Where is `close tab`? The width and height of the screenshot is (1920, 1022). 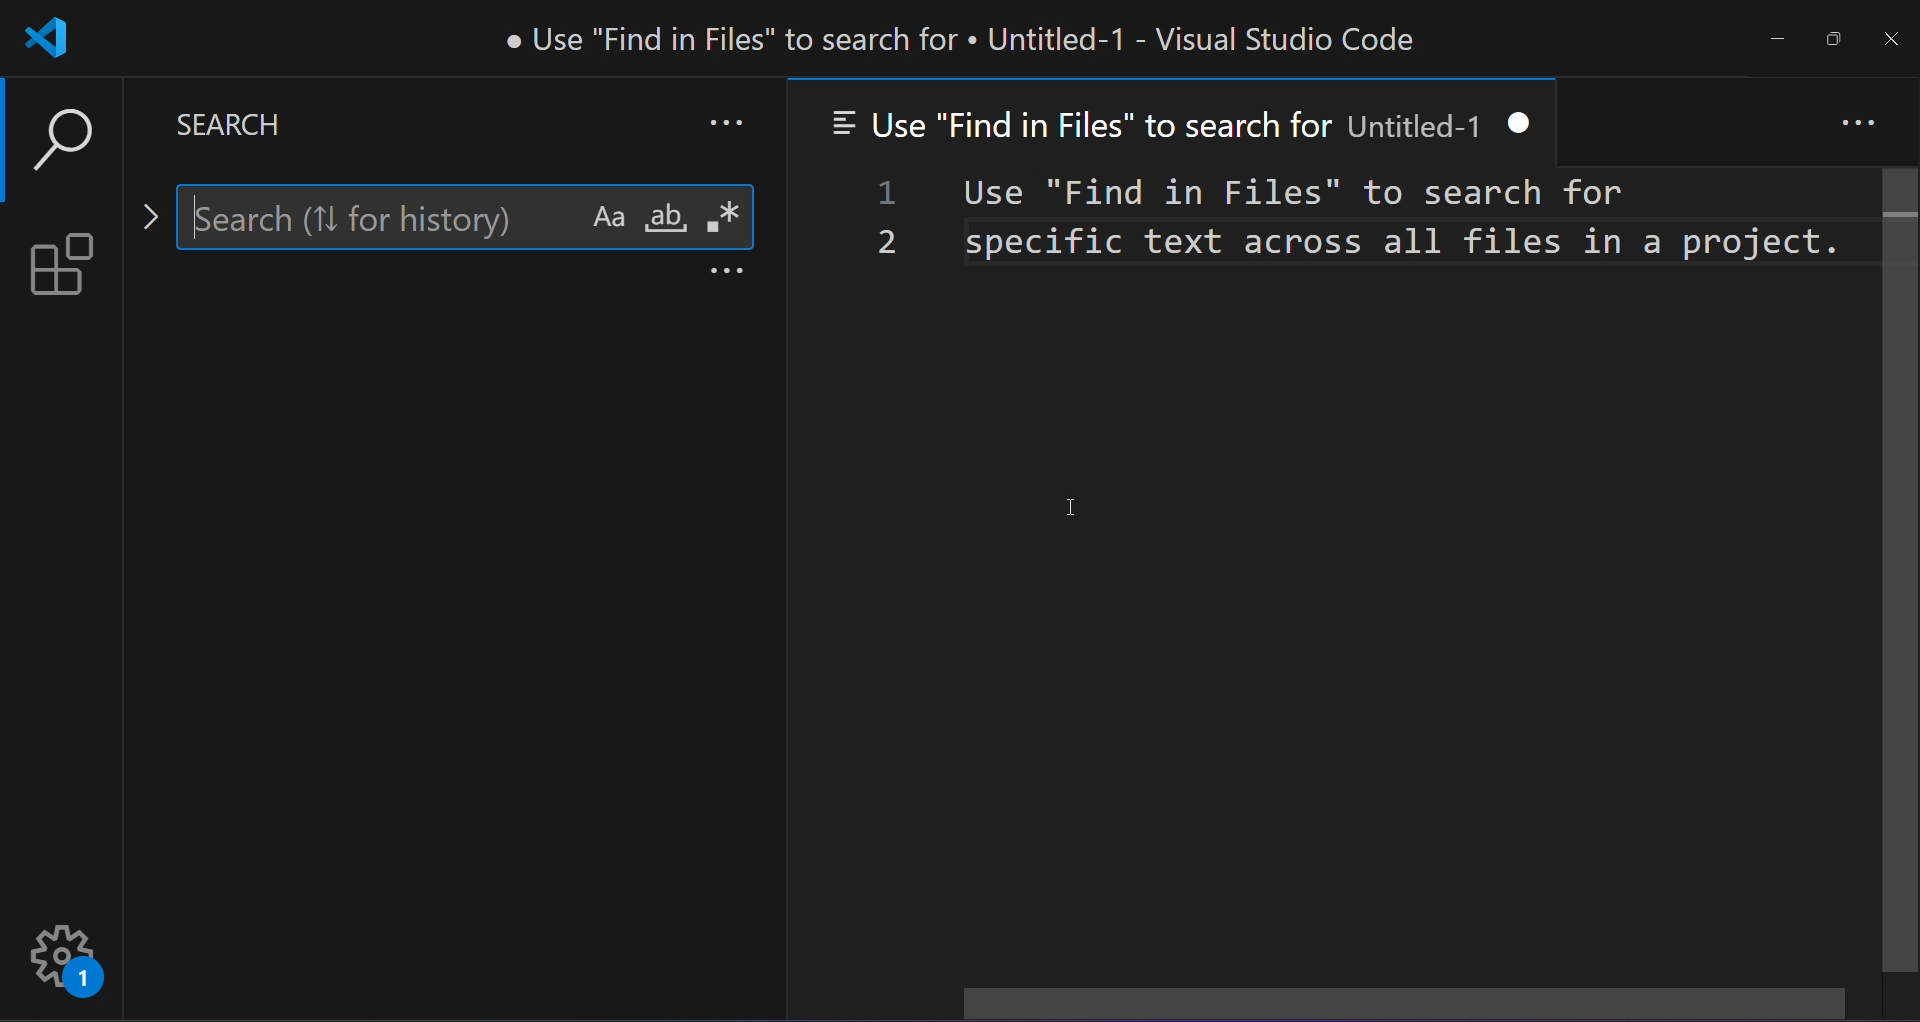
close tab is located at coordinates (1525, 123).